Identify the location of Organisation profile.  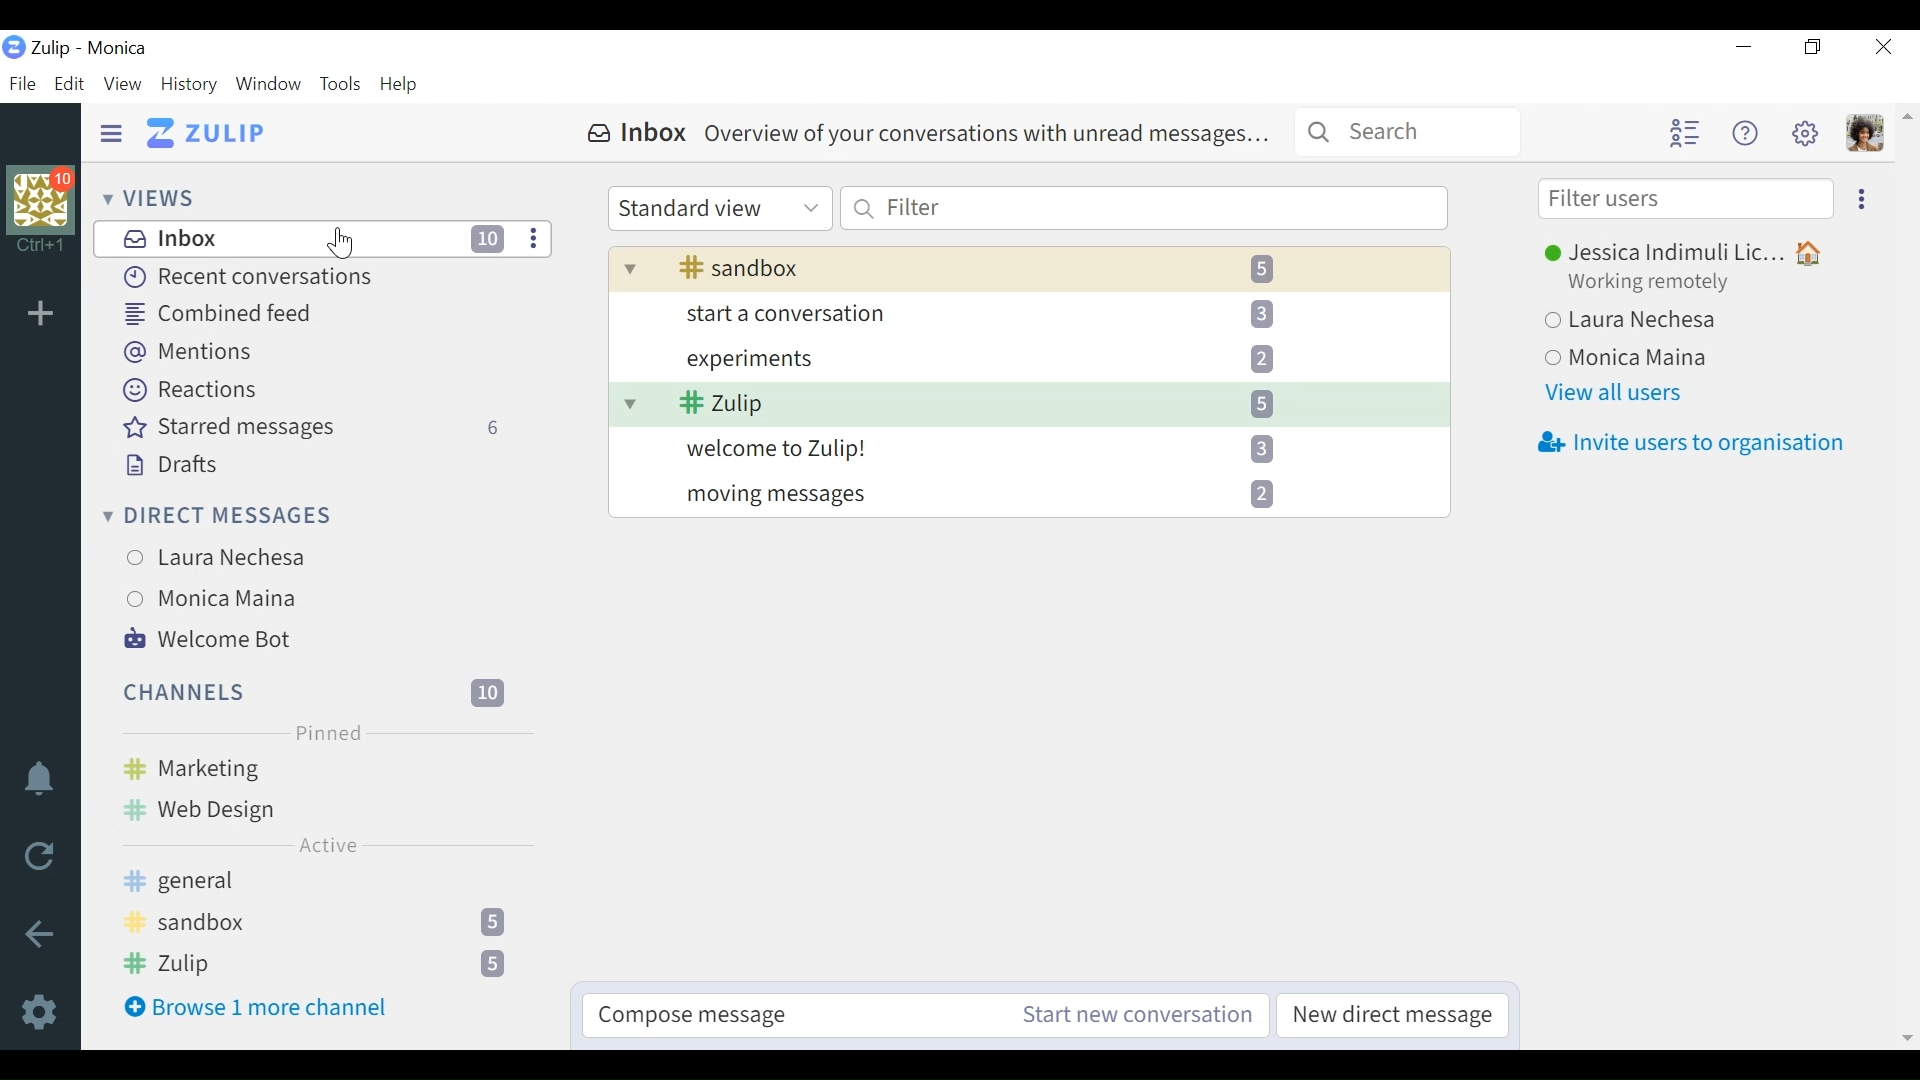
(45, 201).